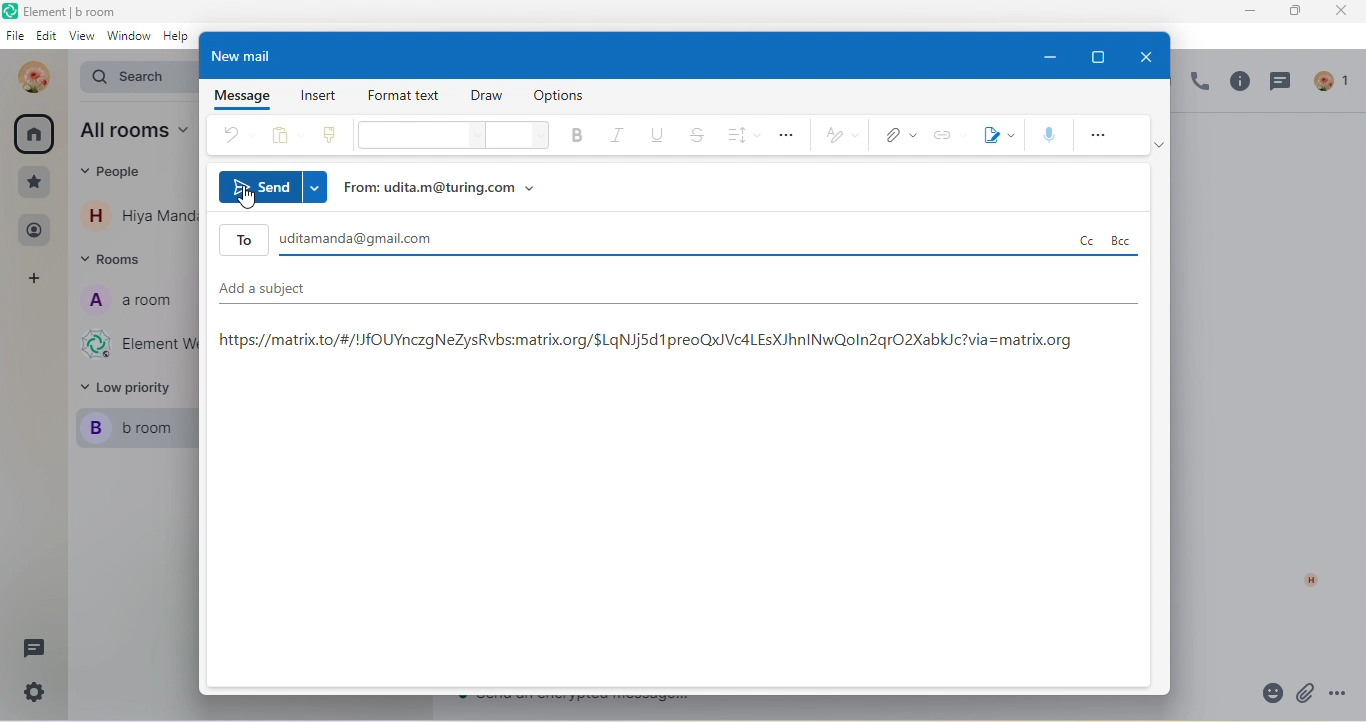 The height and width of the screenshot is (722, 1366). Describe the element at coordinates (82, 11) in the screenshot. I see `Element | b room` at that location.